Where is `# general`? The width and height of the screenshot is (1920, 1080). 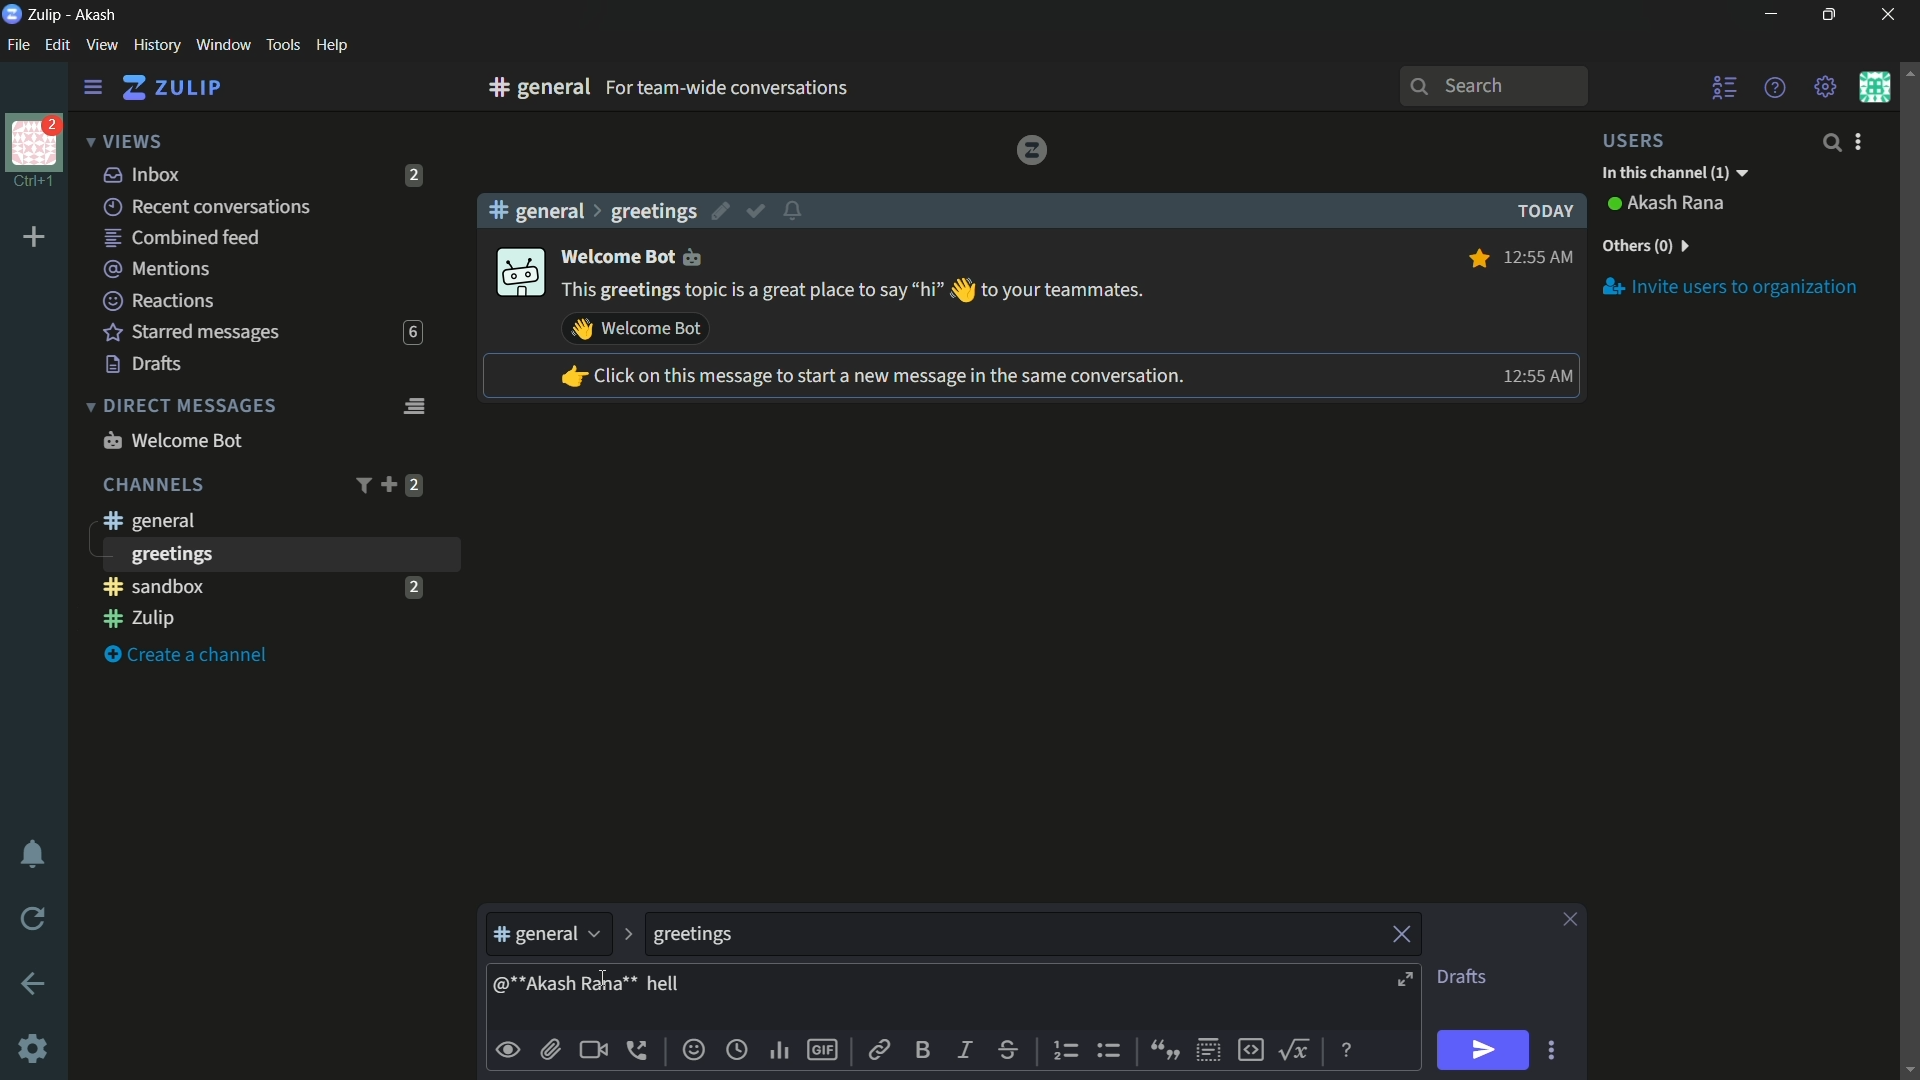 # general is located at coordinates (536, 210).